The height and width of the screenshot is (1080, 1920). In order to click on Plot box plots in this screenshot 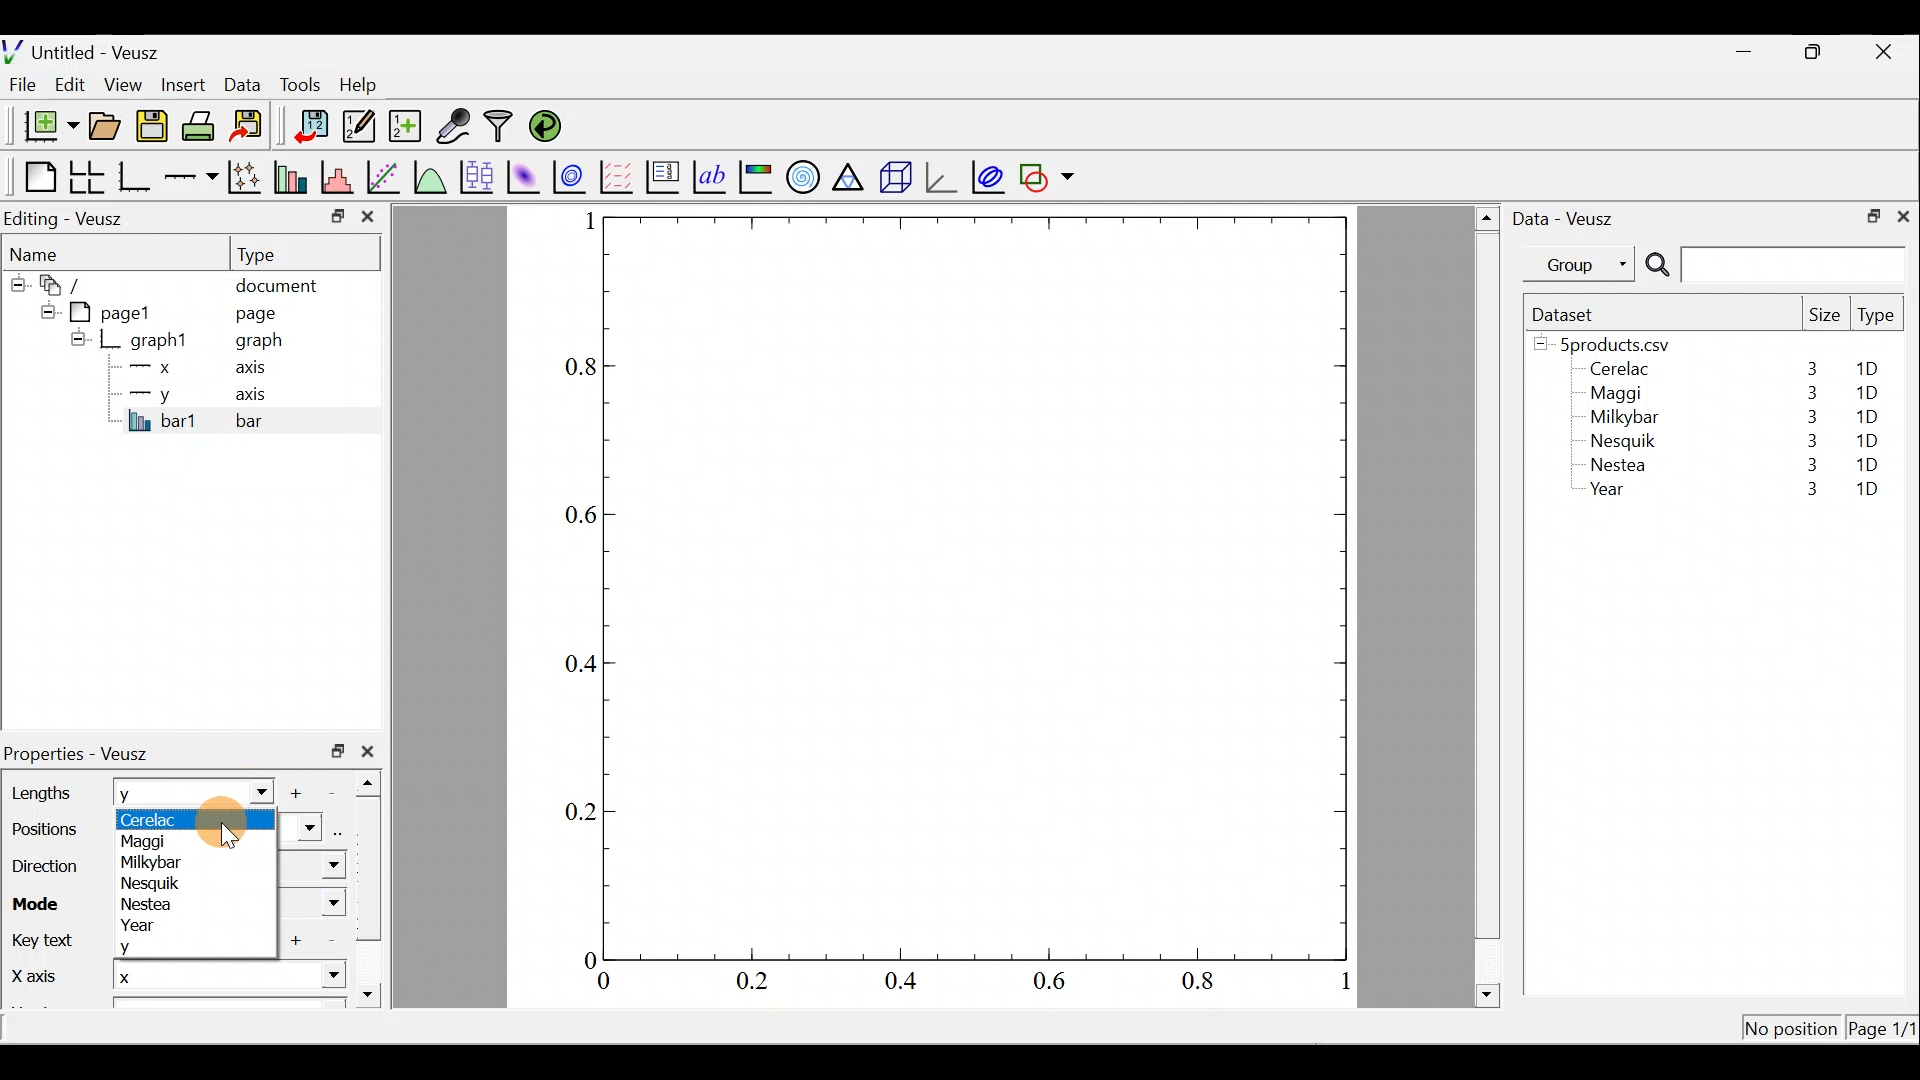, I will do `click(479, 176)`.